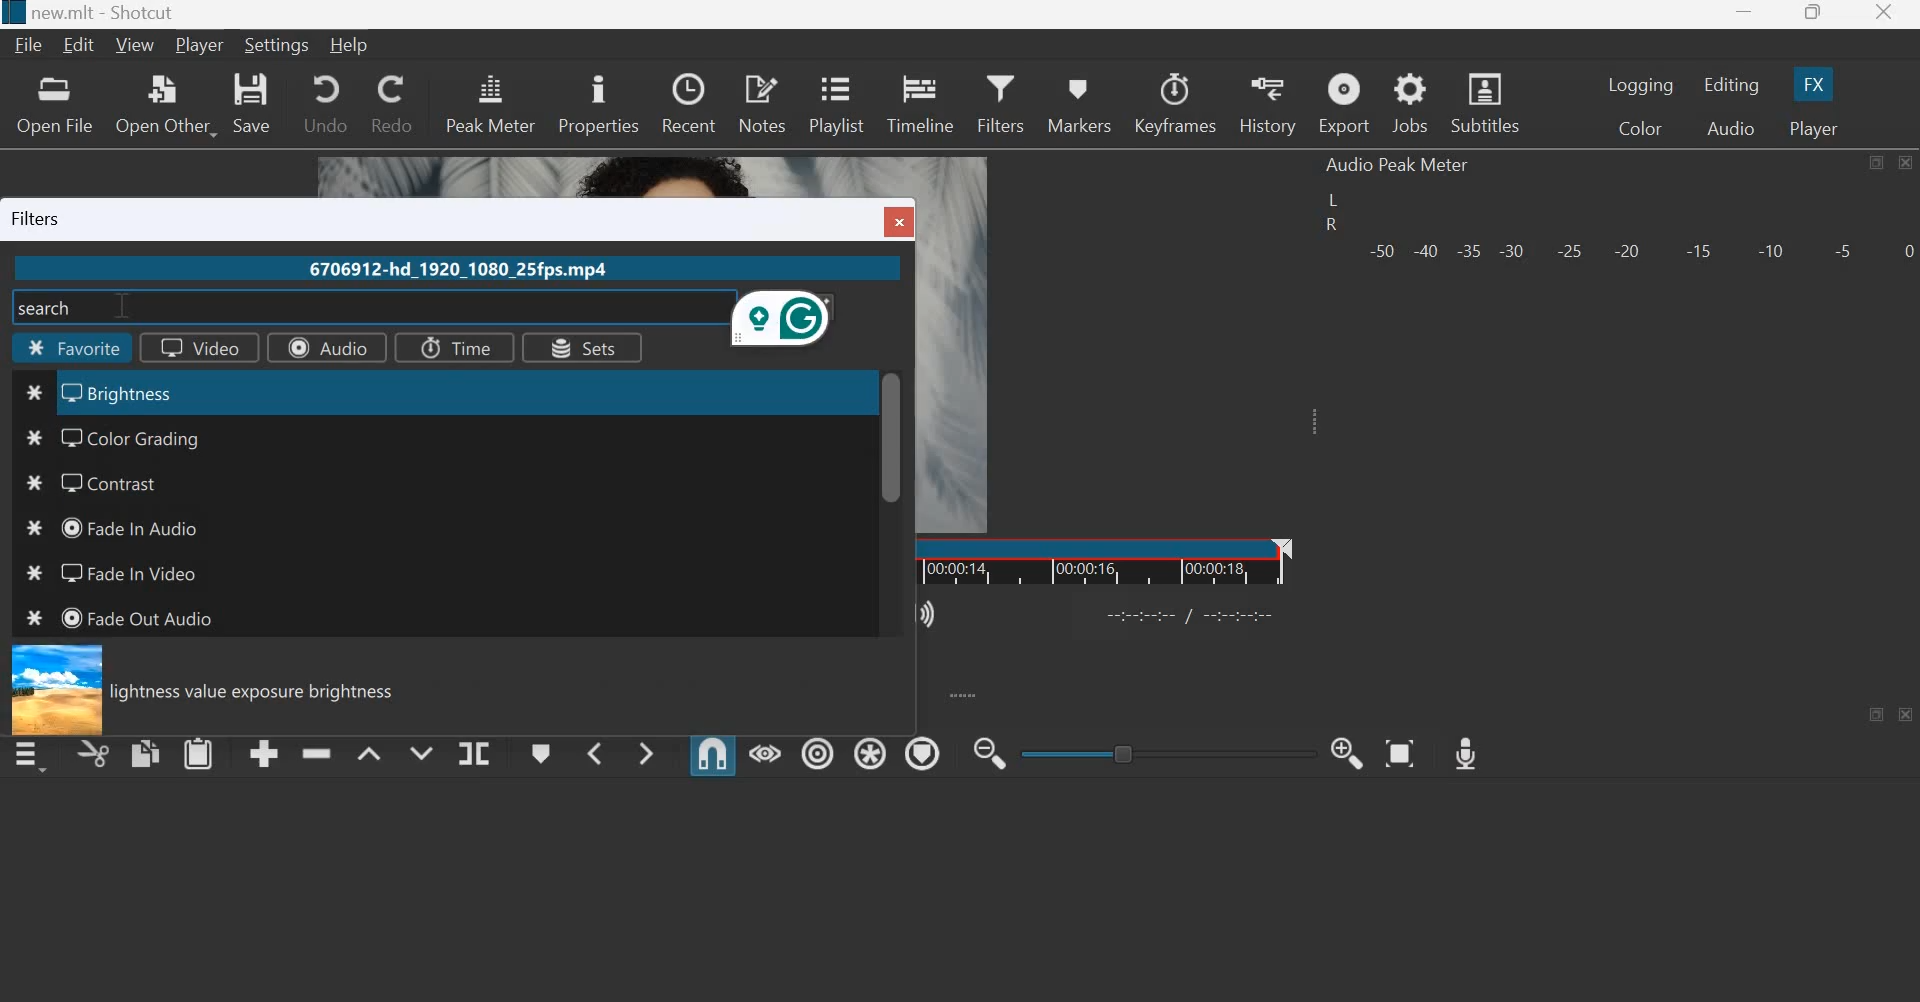 This screenshot has height=1002, width=1920. Describe the element at coordinates (12, 13) in the screenshot. I see `` at that location.